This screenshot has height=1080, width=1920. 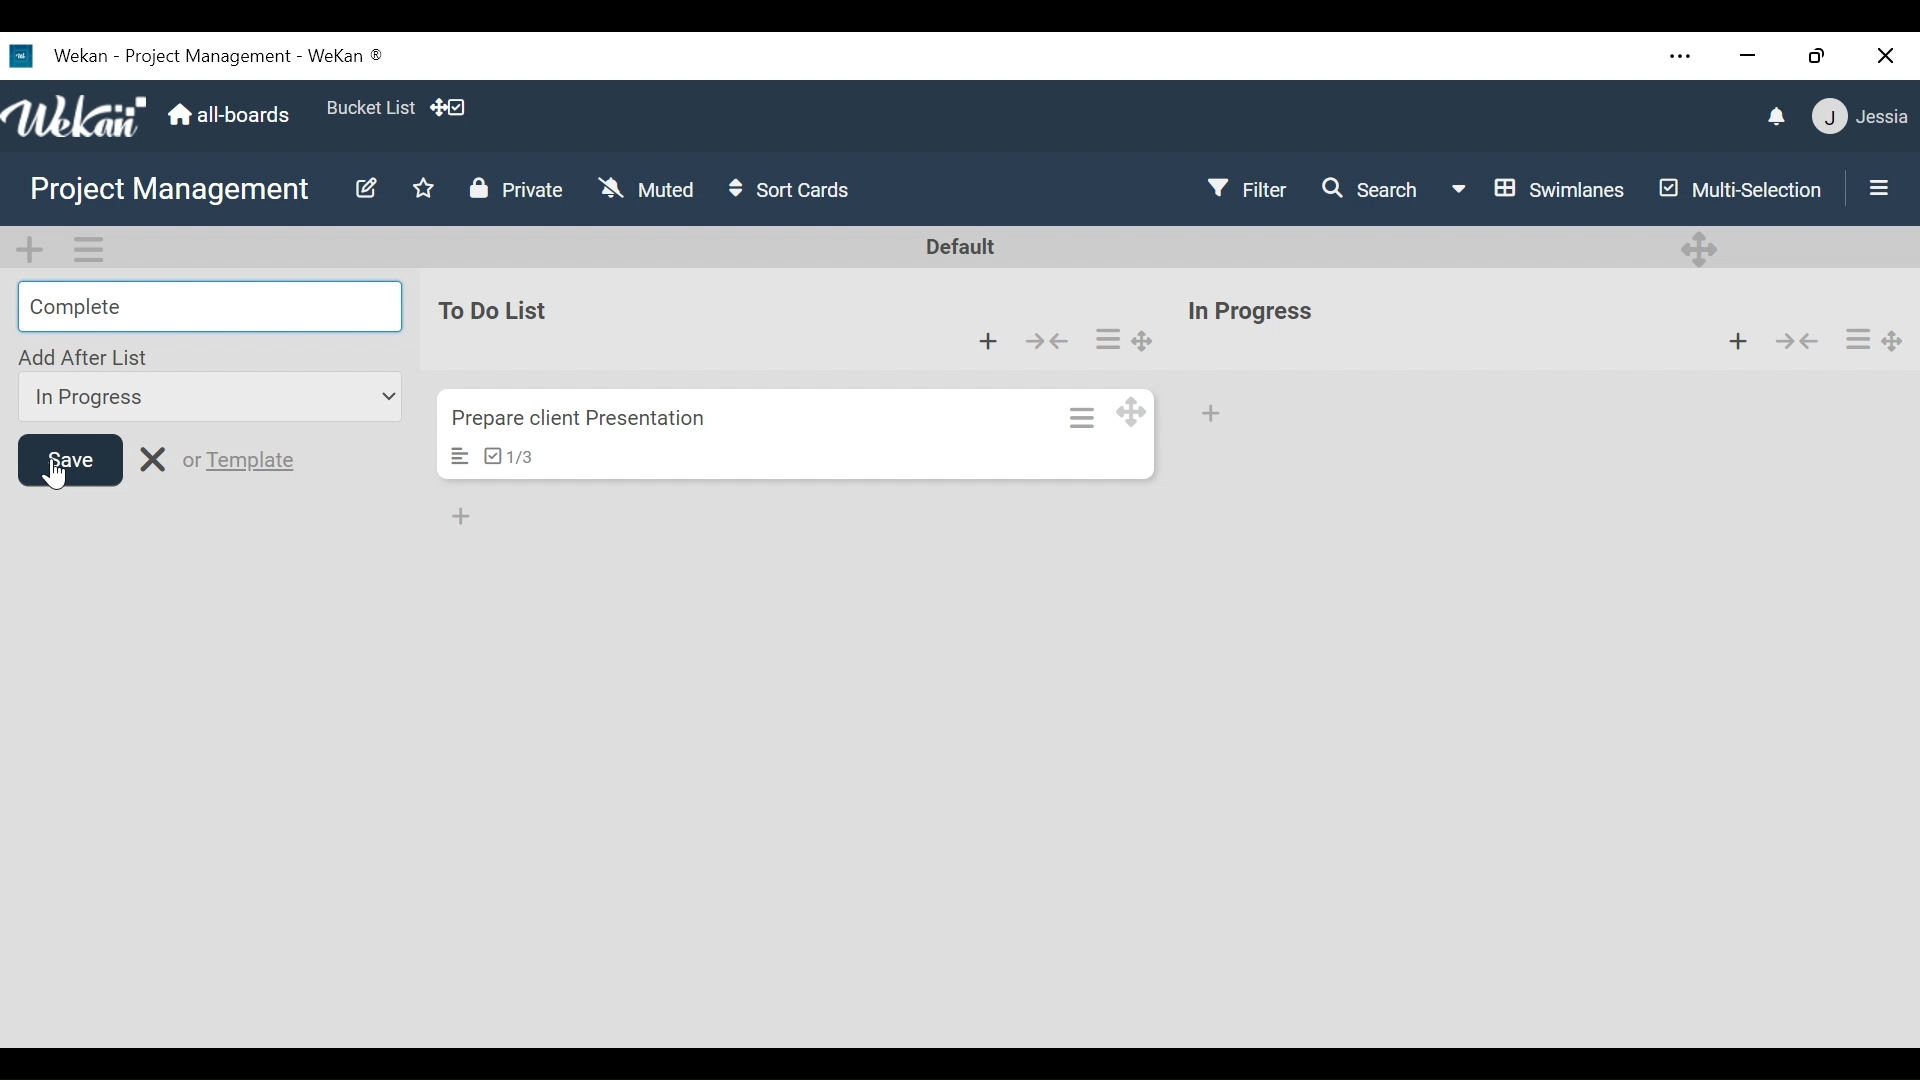 I want to click on Enter list name, so click(x=208, y=305).